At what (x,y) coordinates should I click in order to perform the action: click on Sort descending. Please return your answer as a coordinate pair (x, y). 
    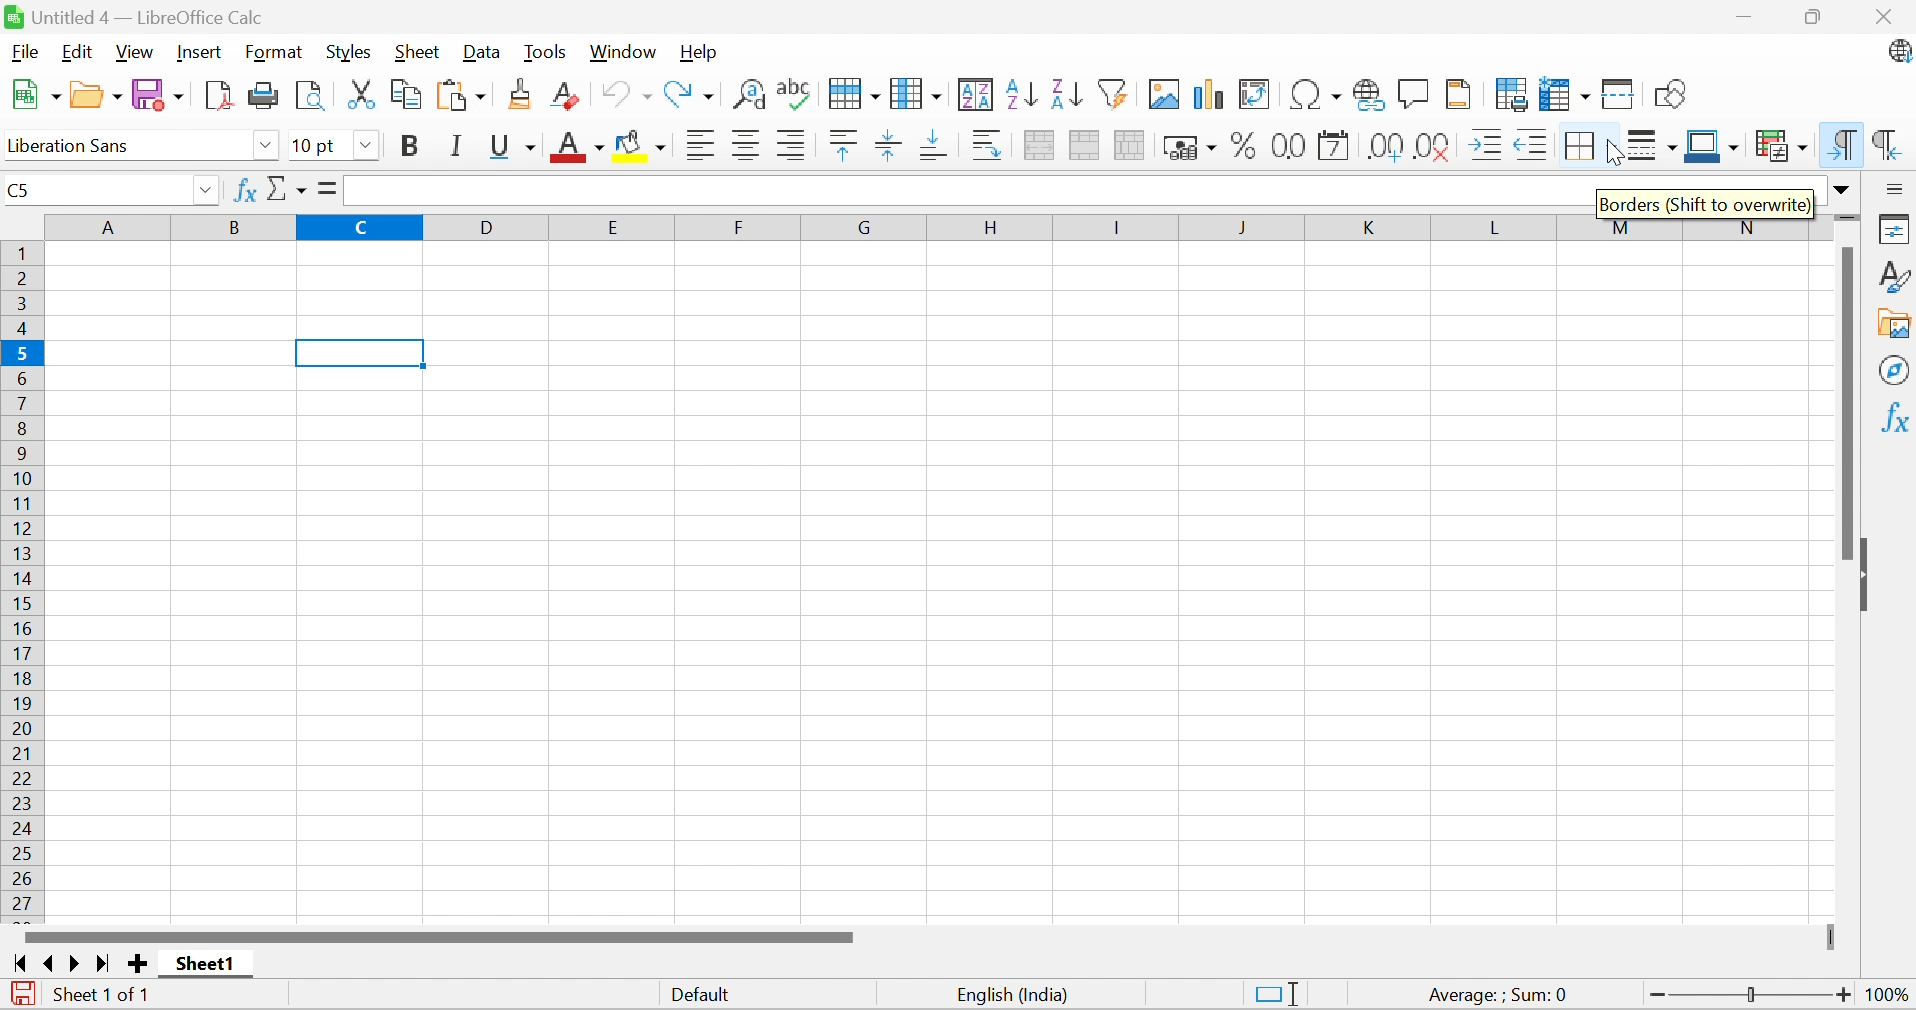
    Looking at the image, I should click on (1066, 92).